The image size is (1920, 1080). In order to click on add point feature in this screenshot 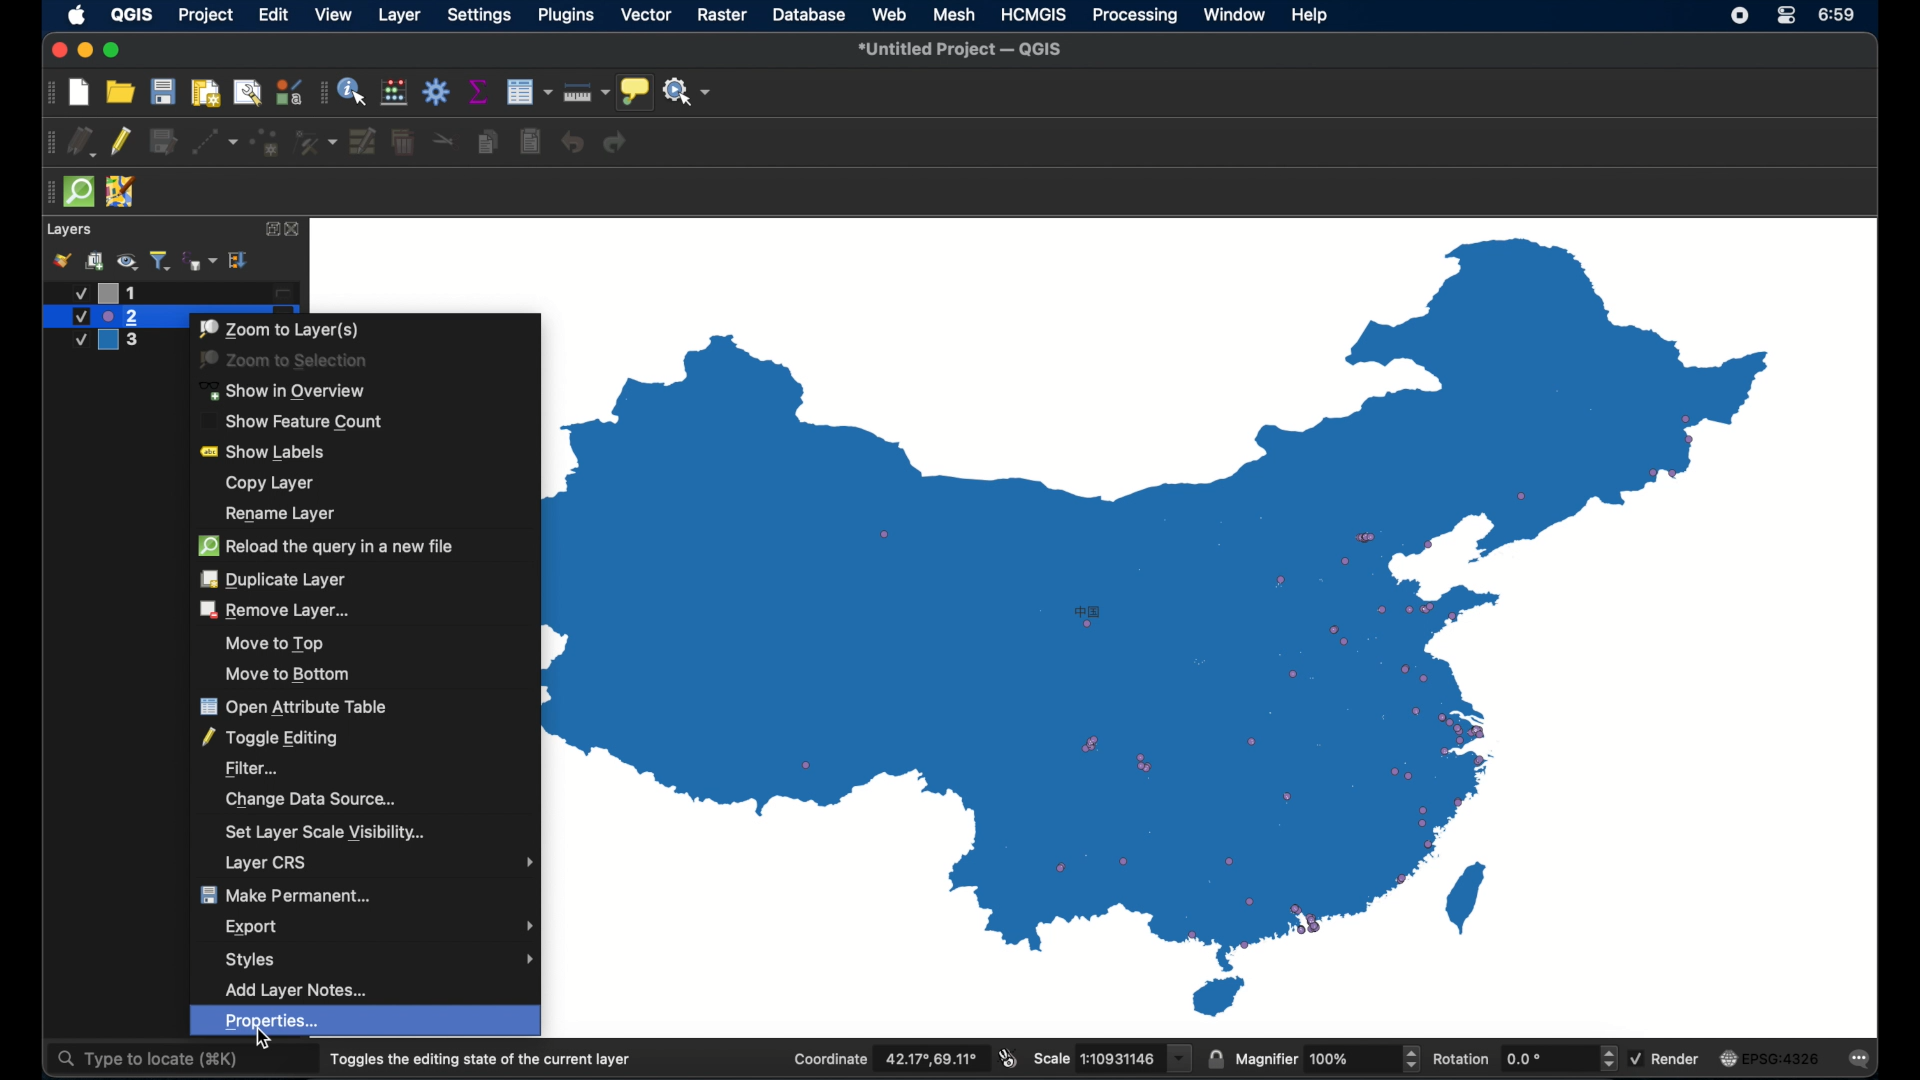, I will do `click(266, 142)`.